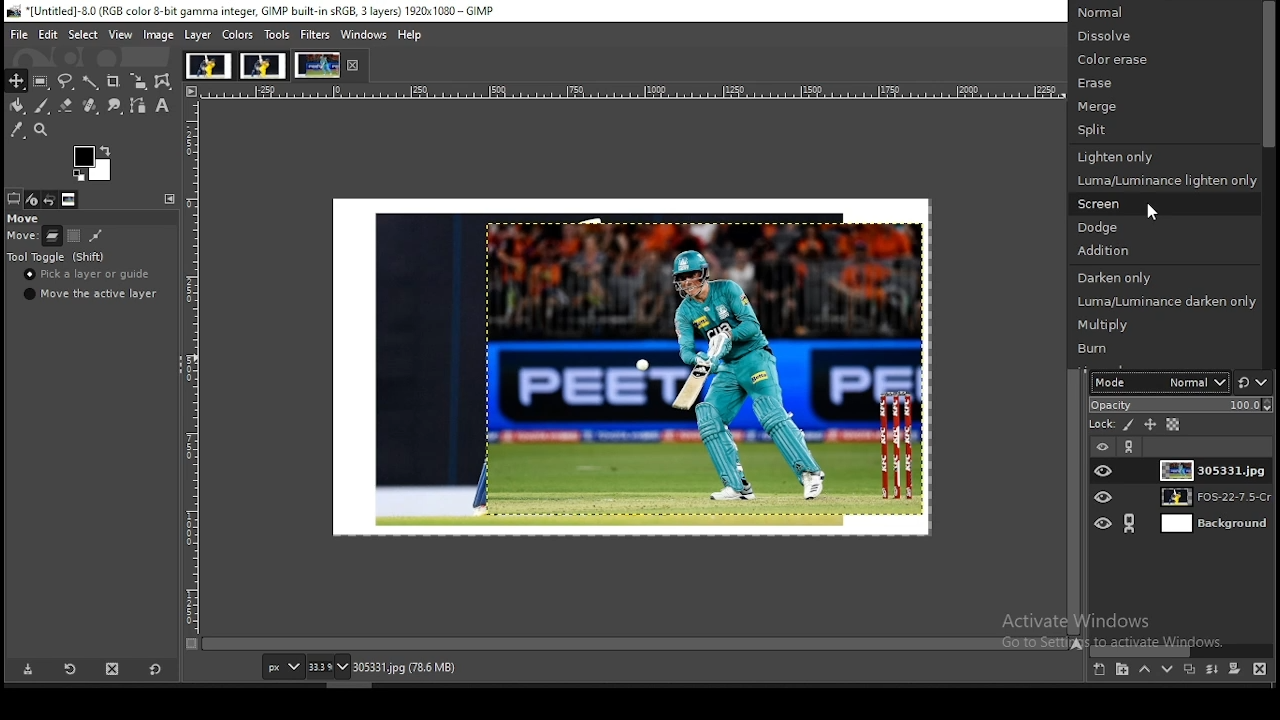  What do you see at coordinates (1208, 497) in the screenshot?
I see `layer` at bounding box center [1208, 497].